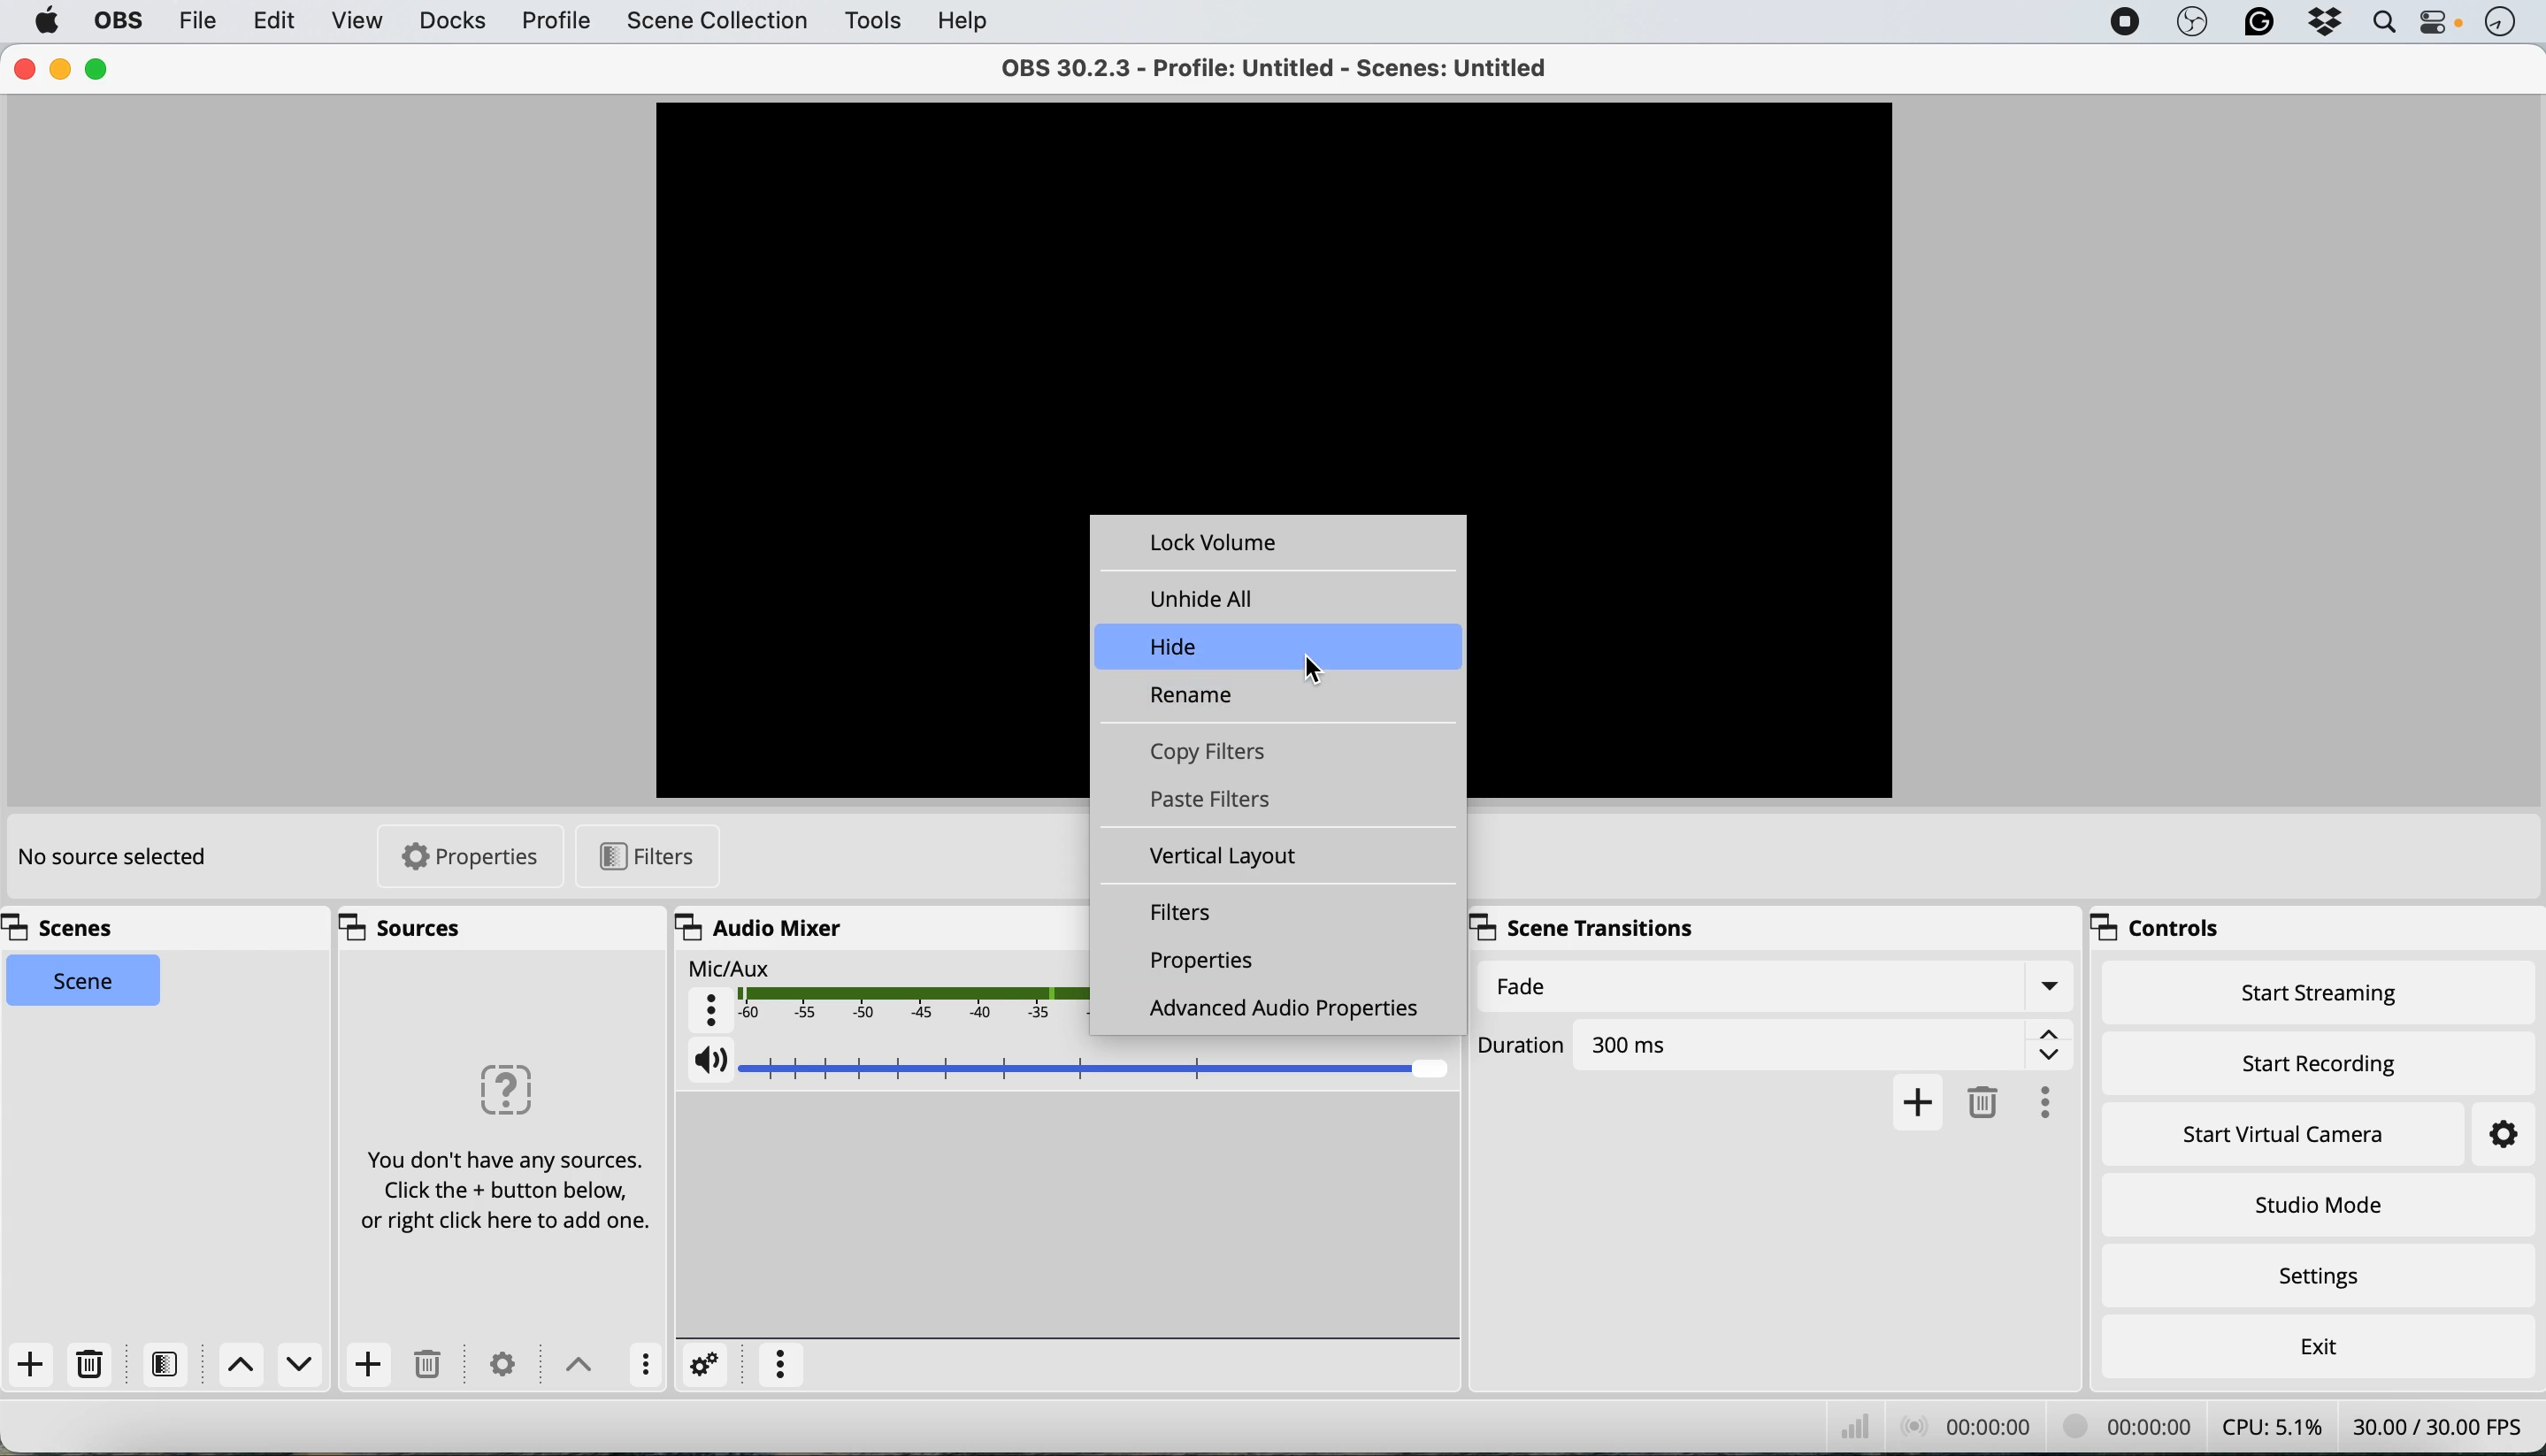  Describe the element at coordinates (44, 23) in the screenshot. I see `system logo` at that location.